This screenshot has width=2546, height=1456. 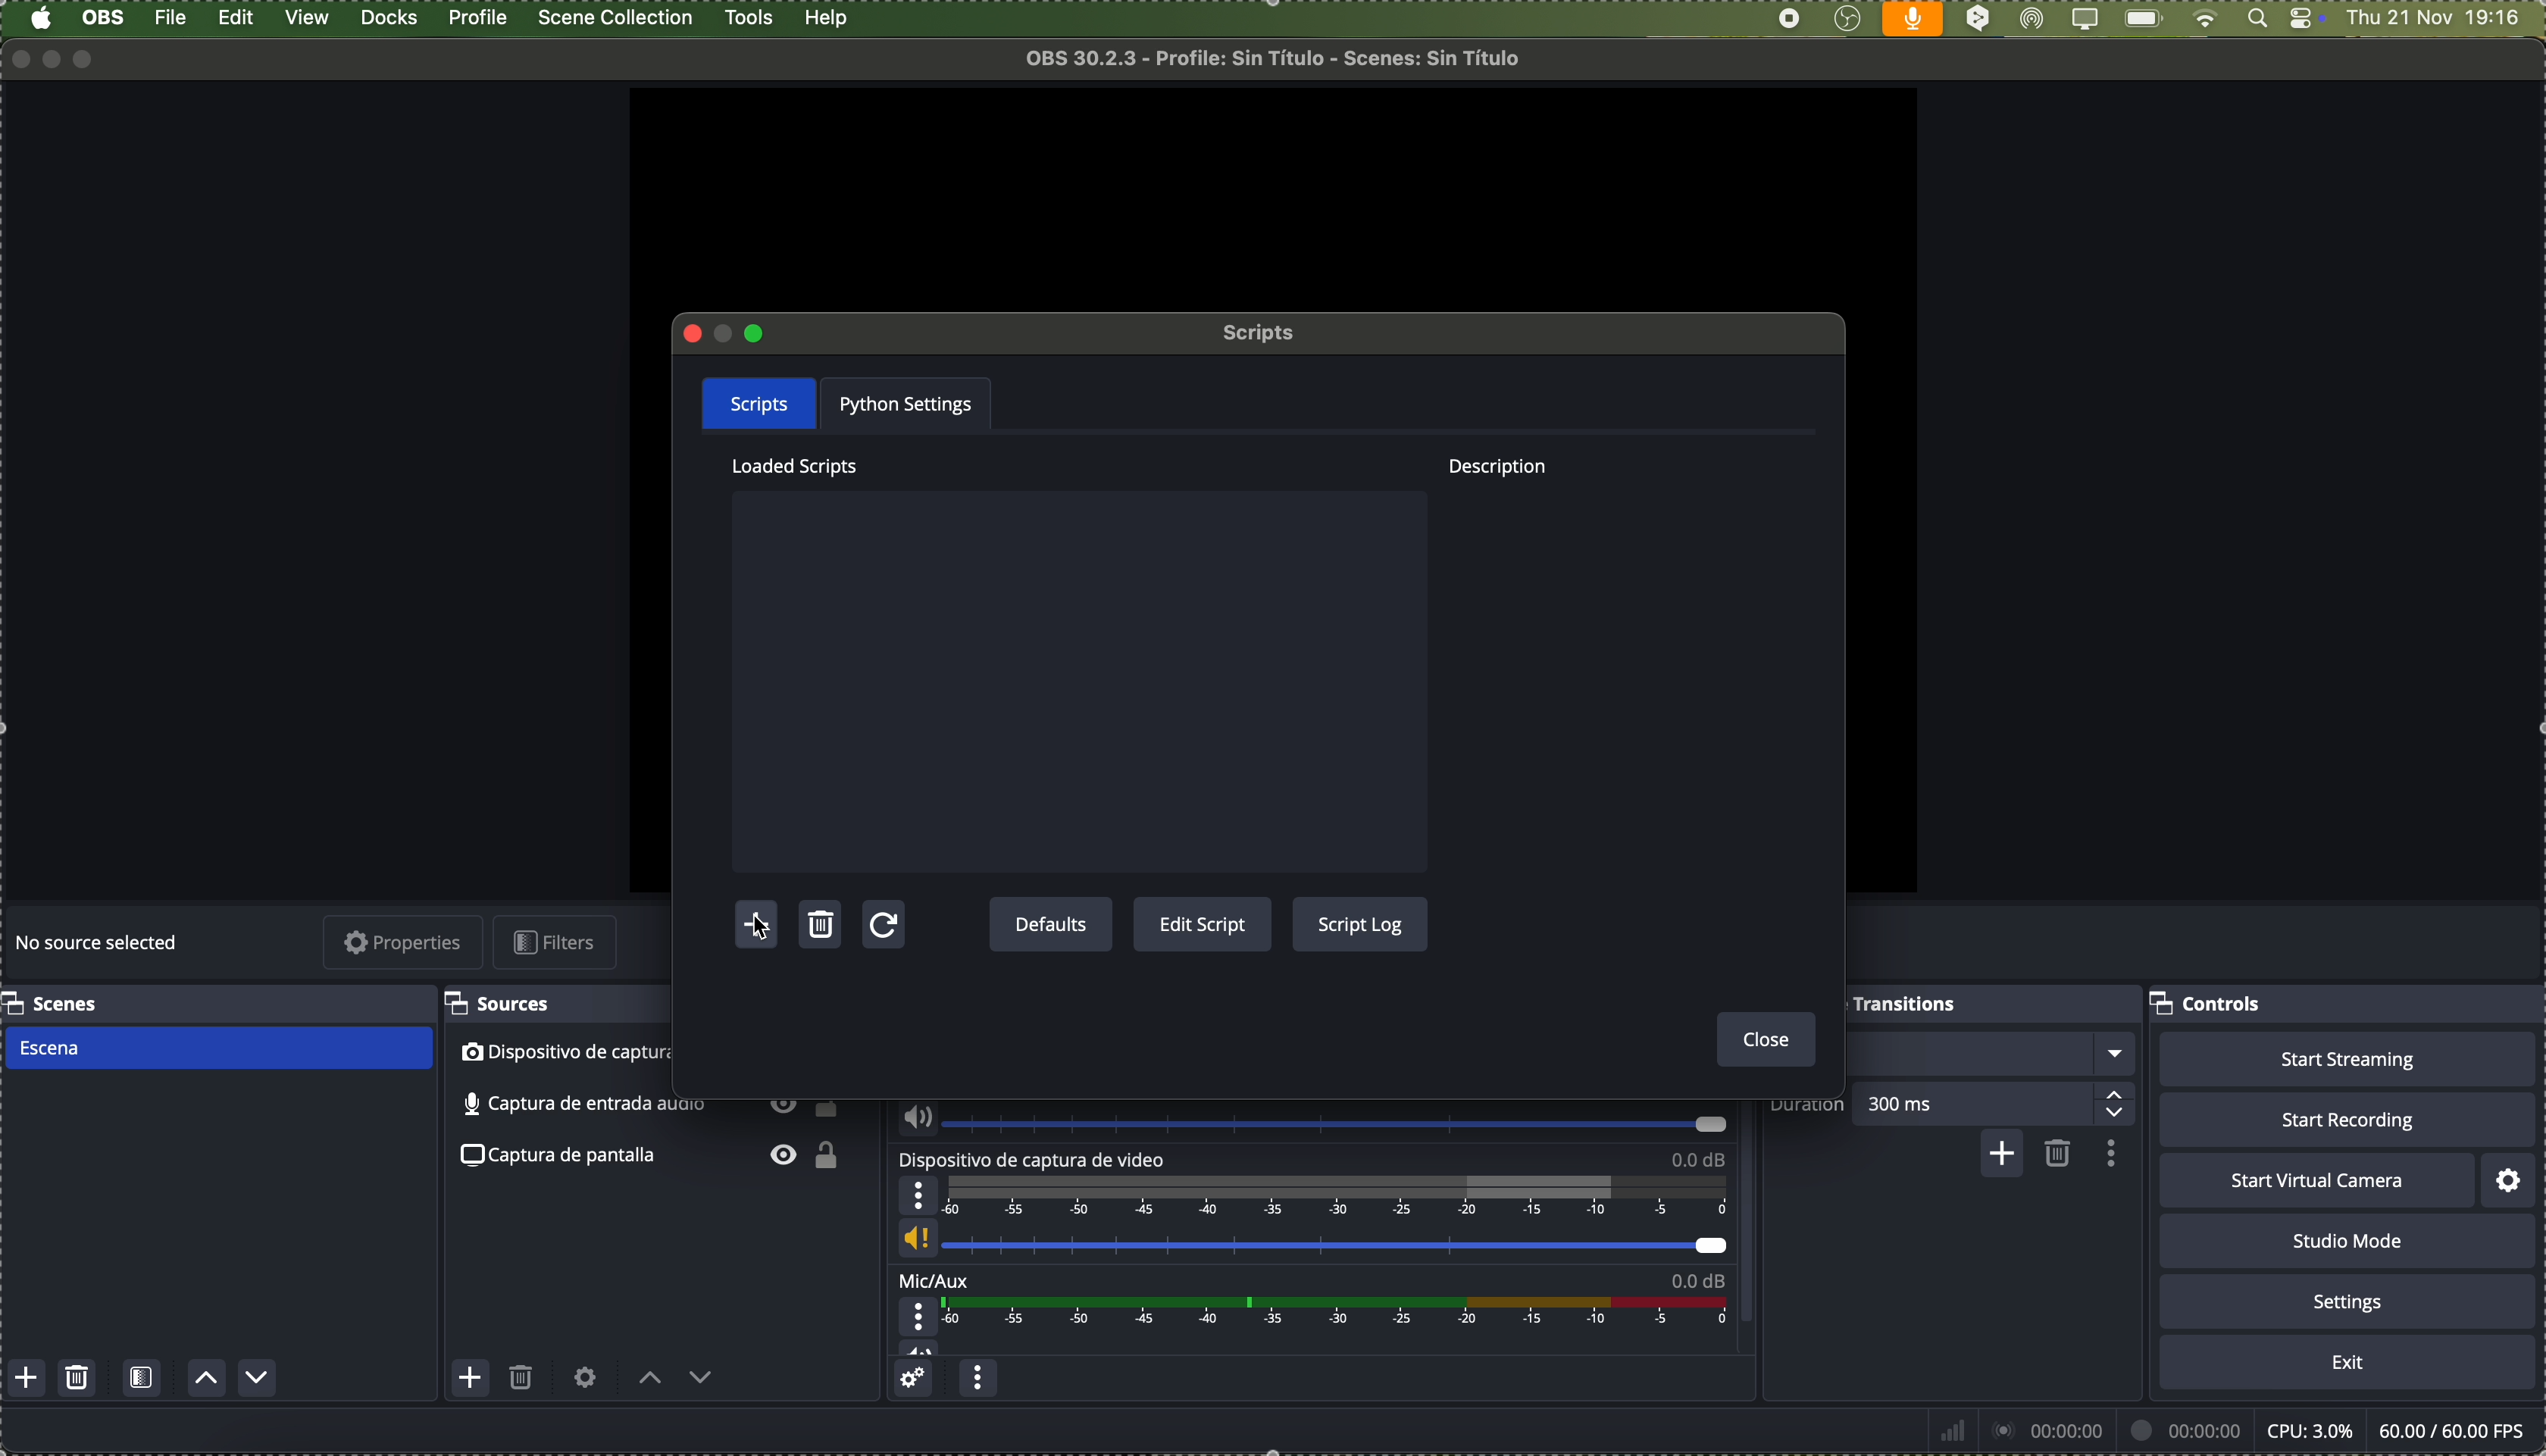 I want to click on help, so click(x=827, y=19).